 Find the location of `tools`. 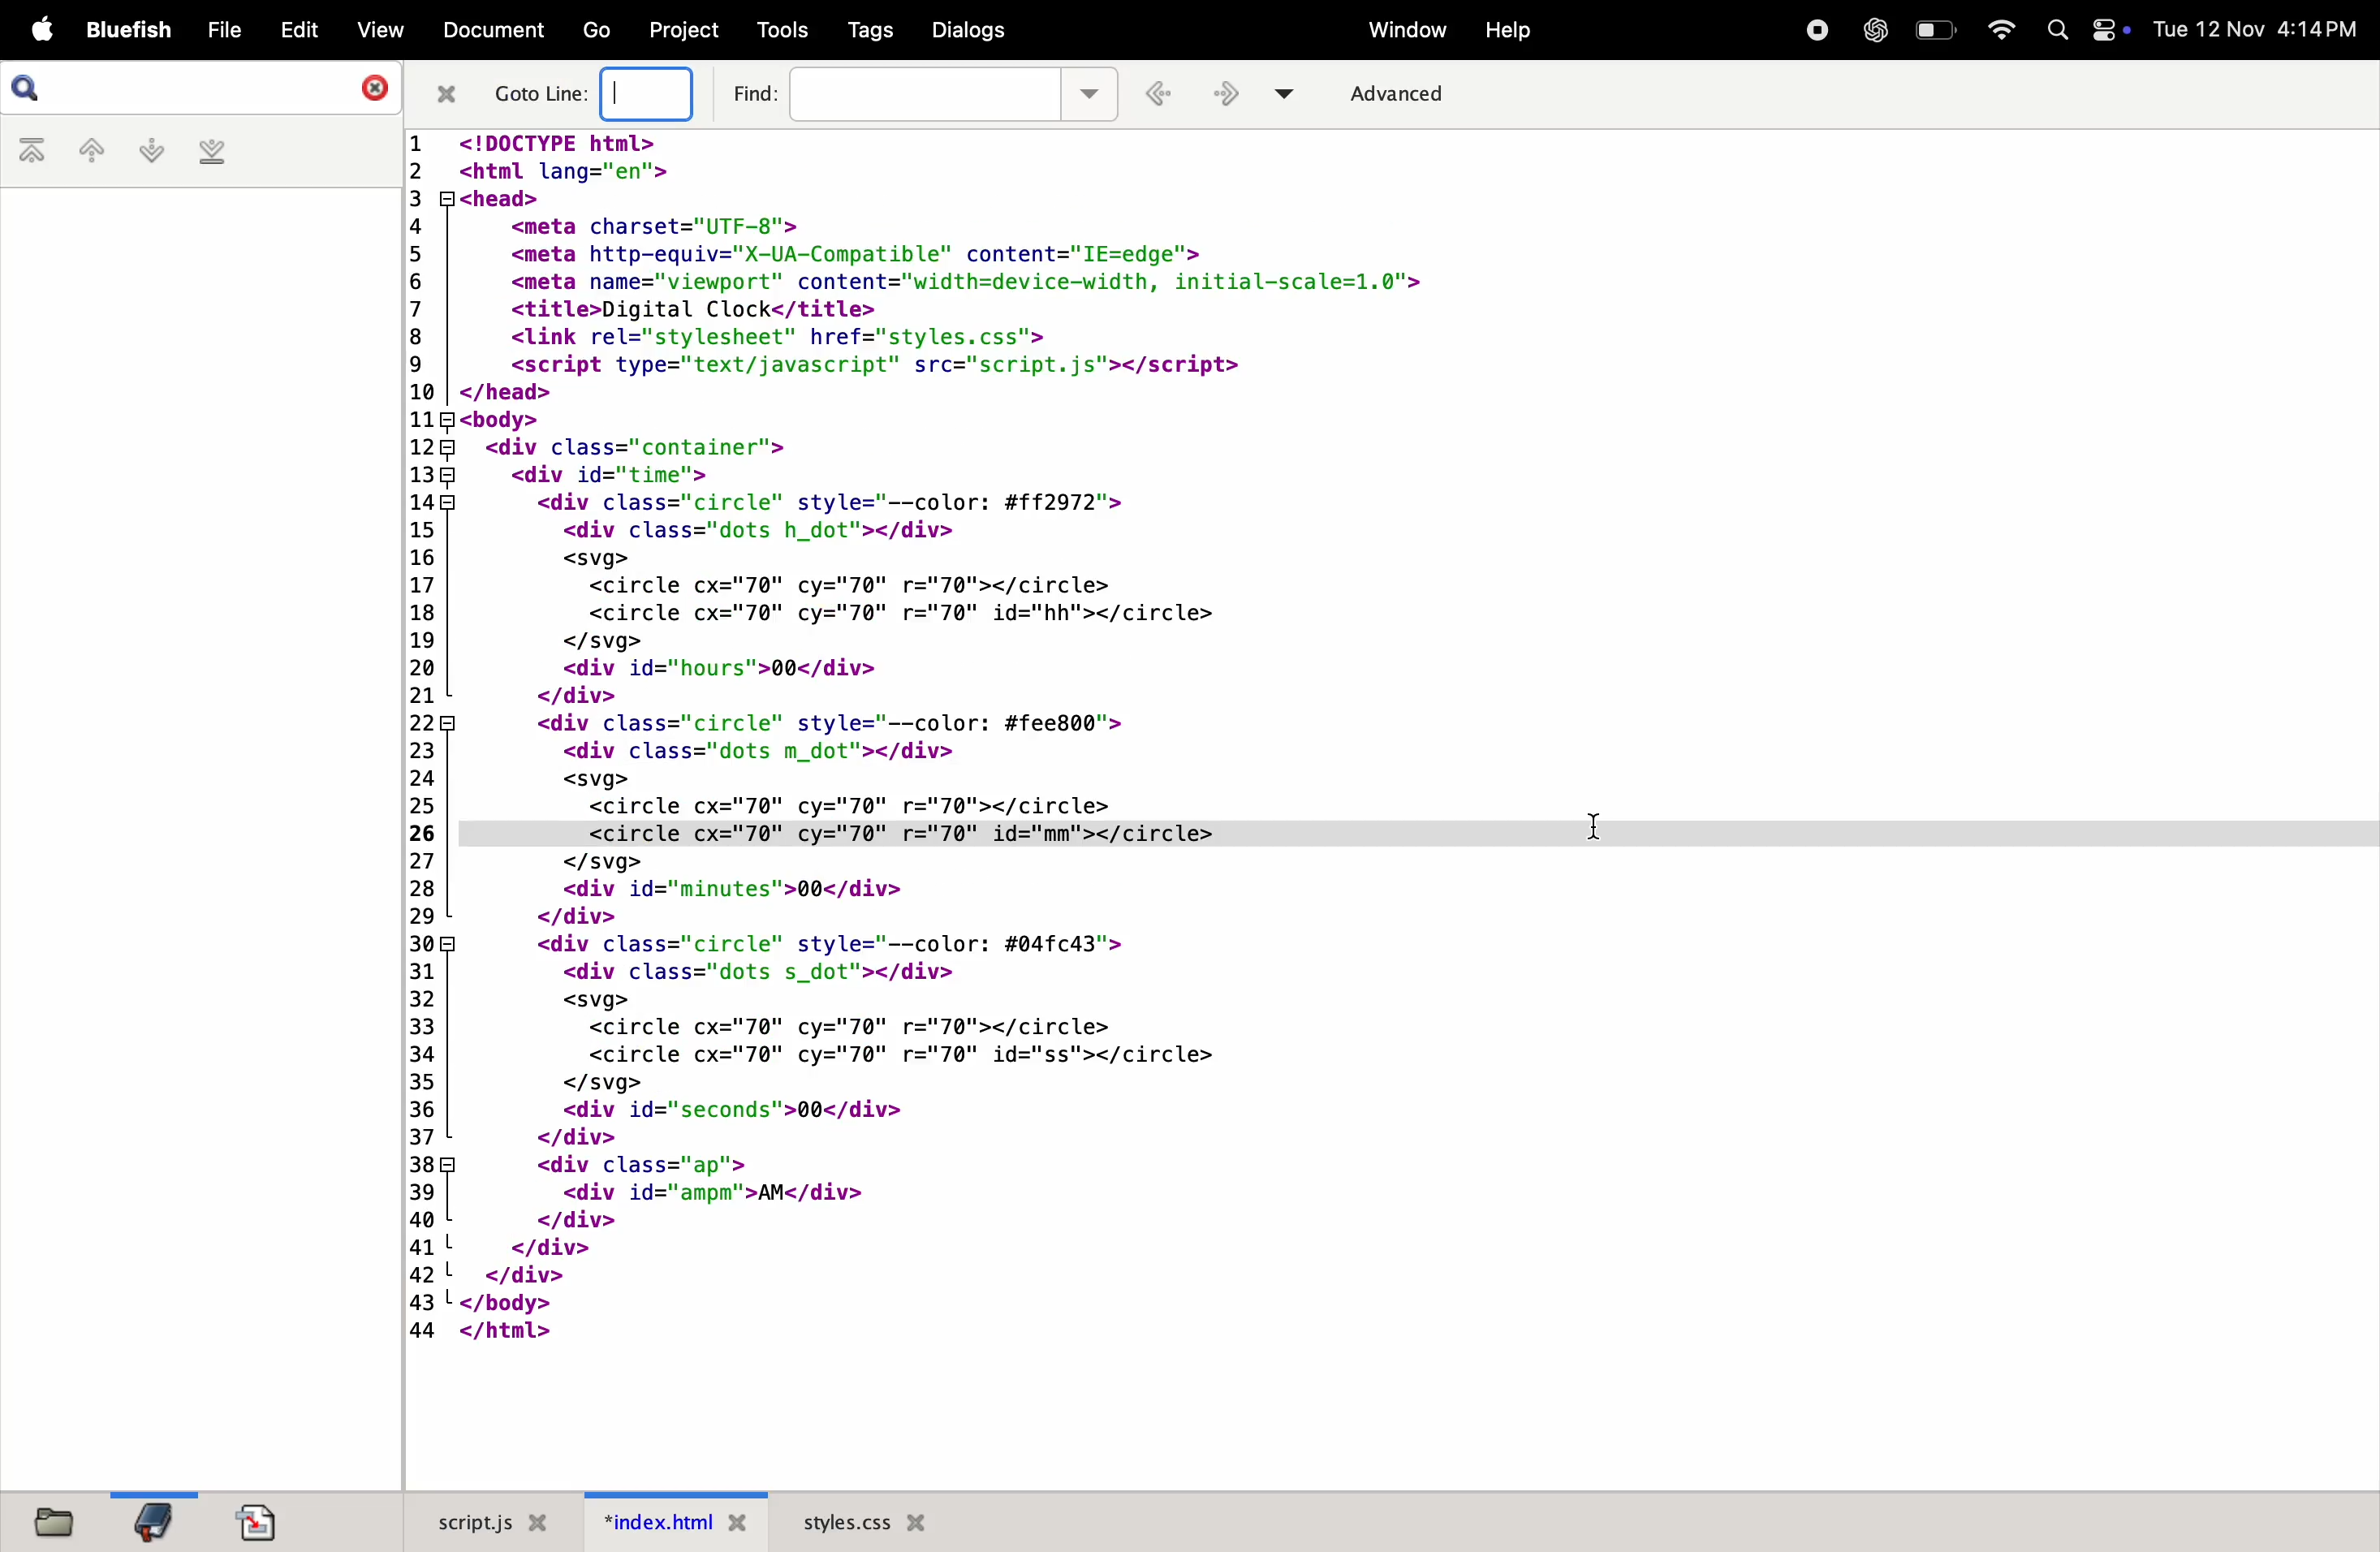

tools is located at coordinates (780, 29).